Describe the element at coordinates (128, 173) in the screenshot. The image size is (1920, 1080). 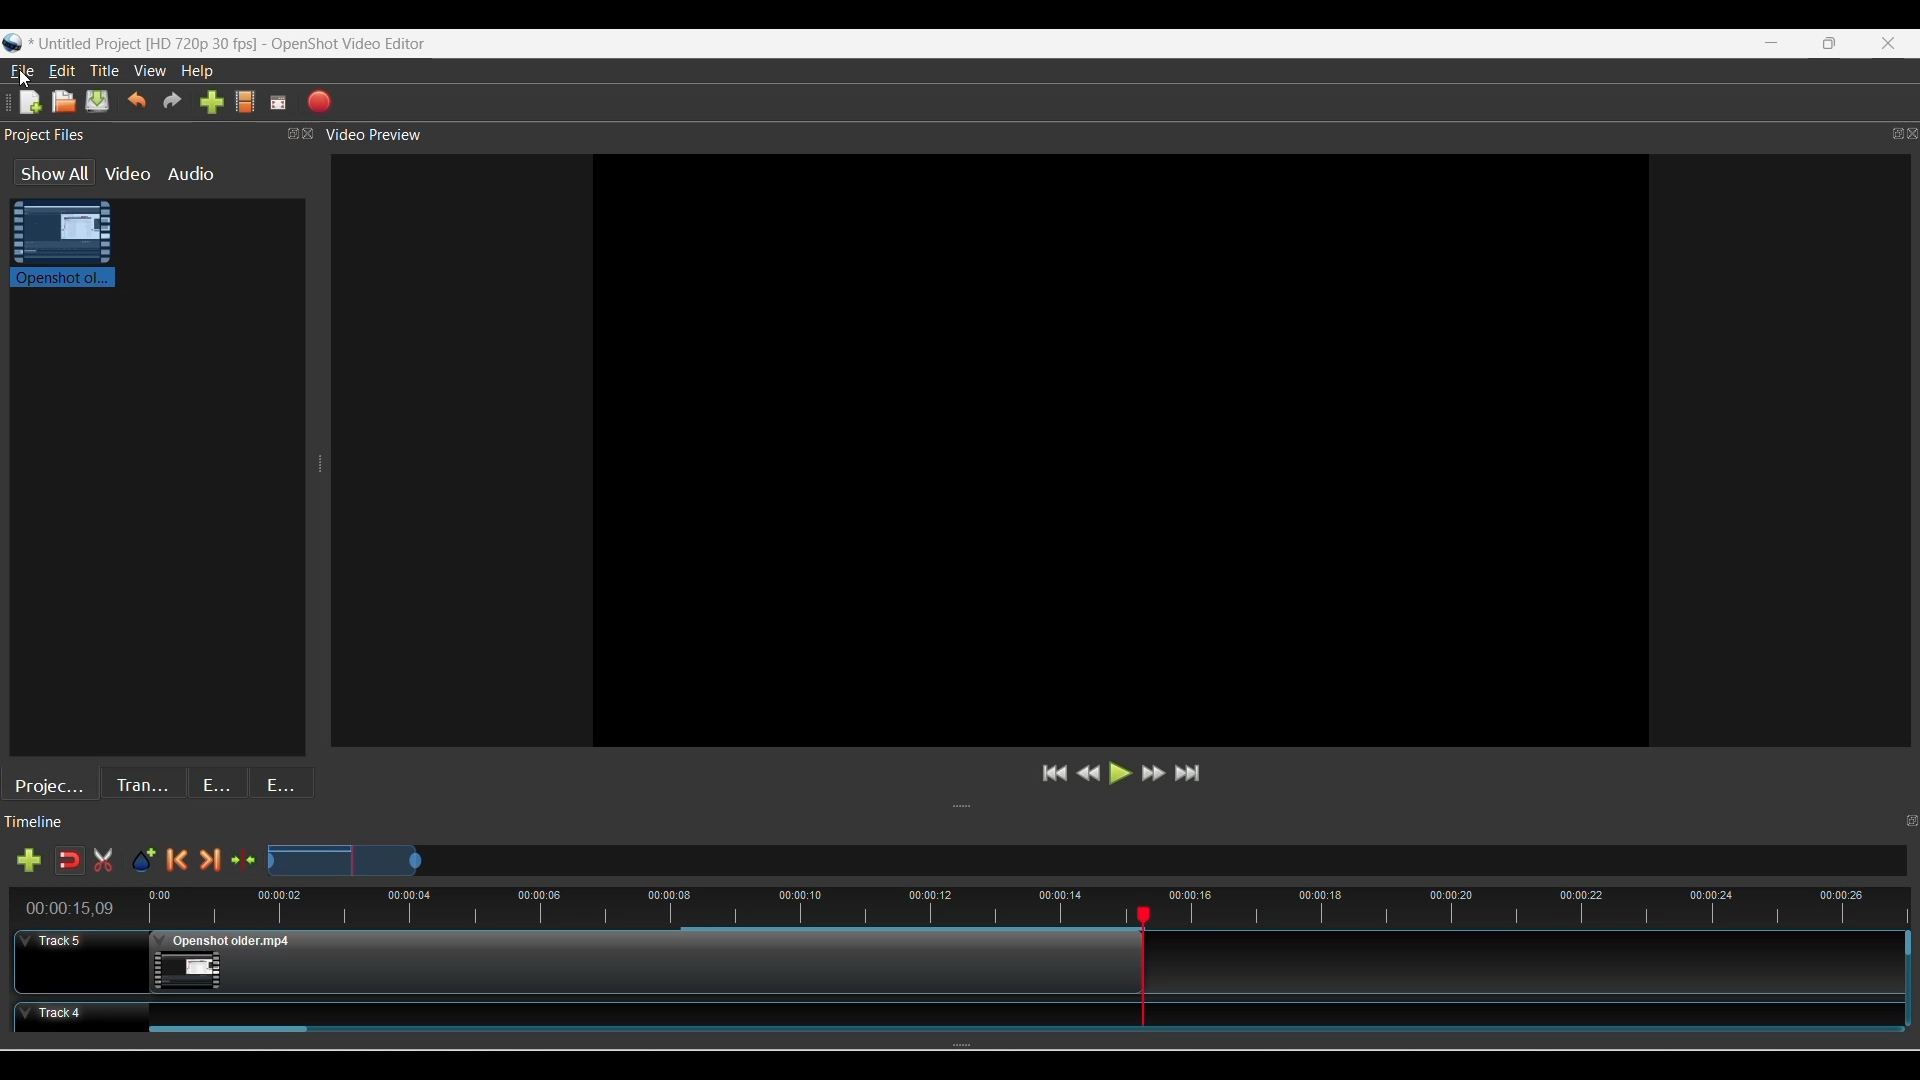
I see `Video files in the project` at that location.